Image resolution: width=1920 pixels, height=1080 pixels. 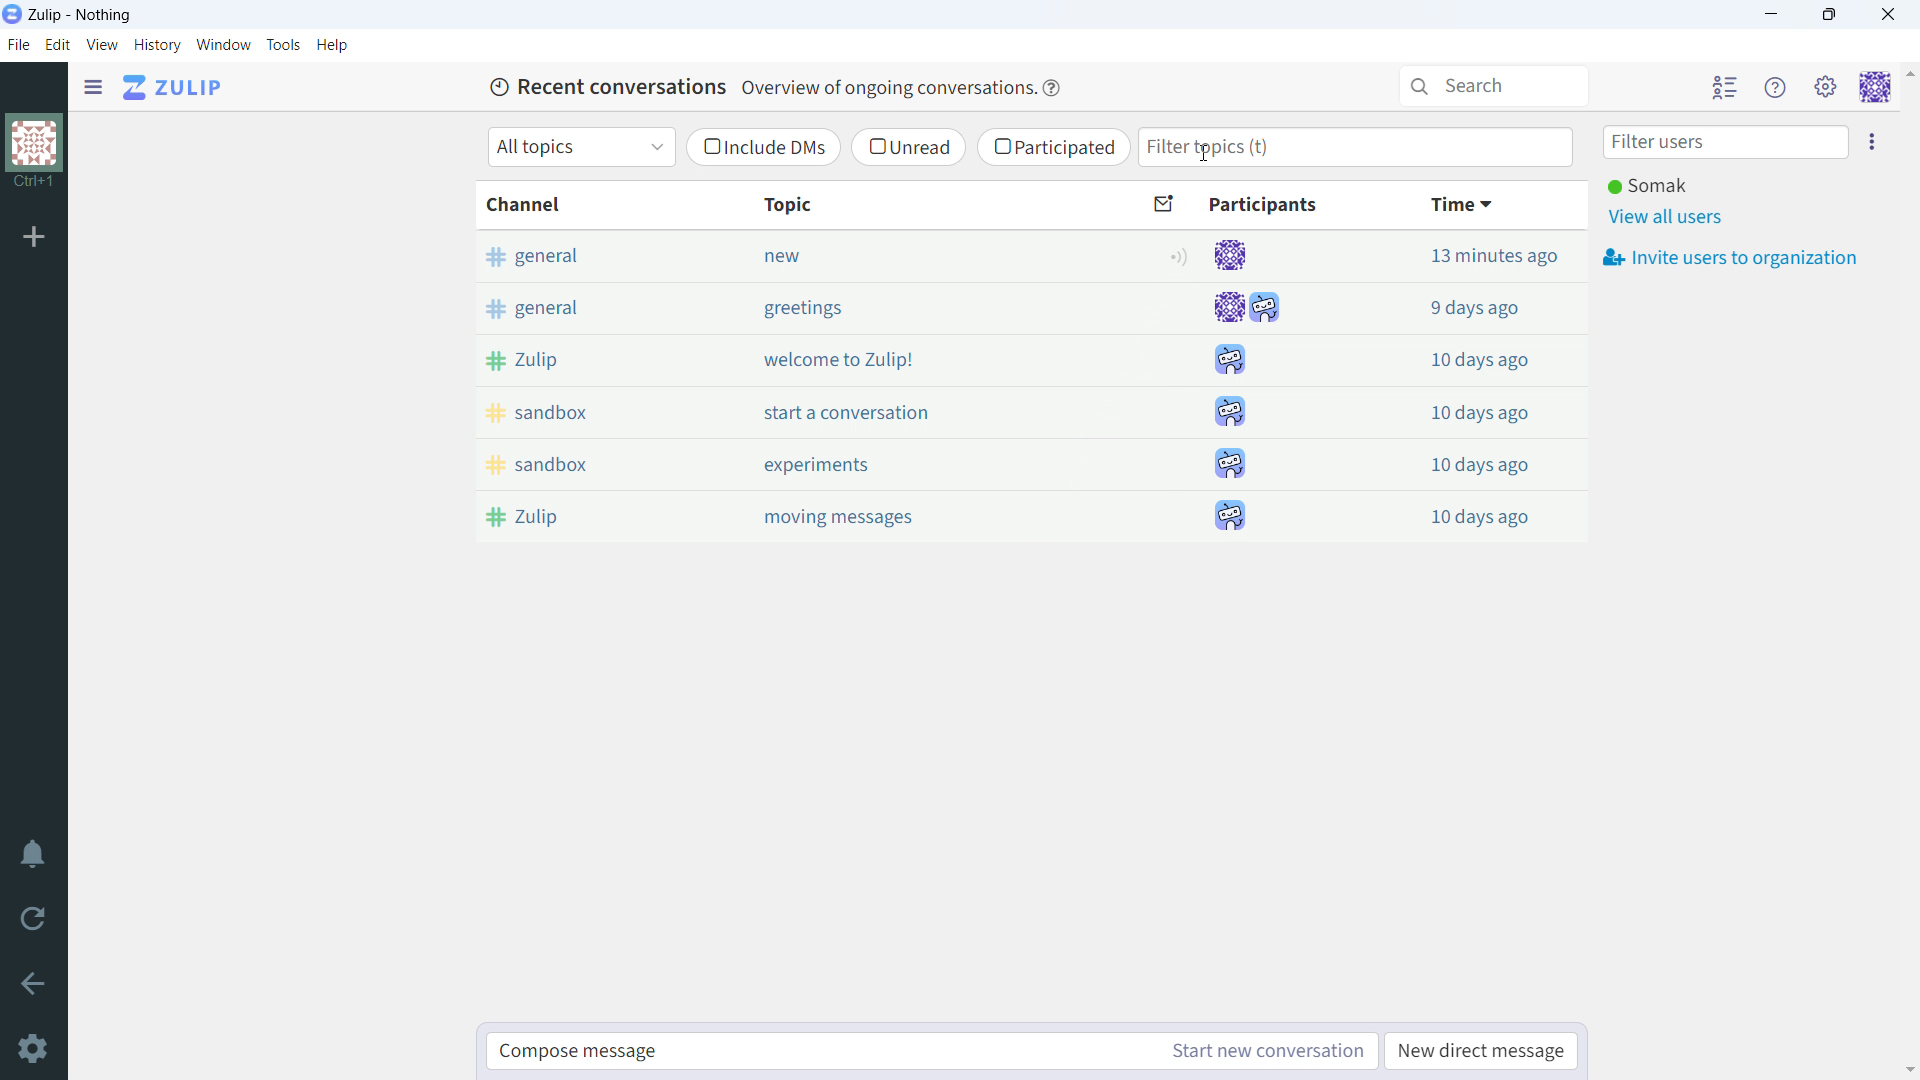 I want to click on edit, so click(x=59, y=45).